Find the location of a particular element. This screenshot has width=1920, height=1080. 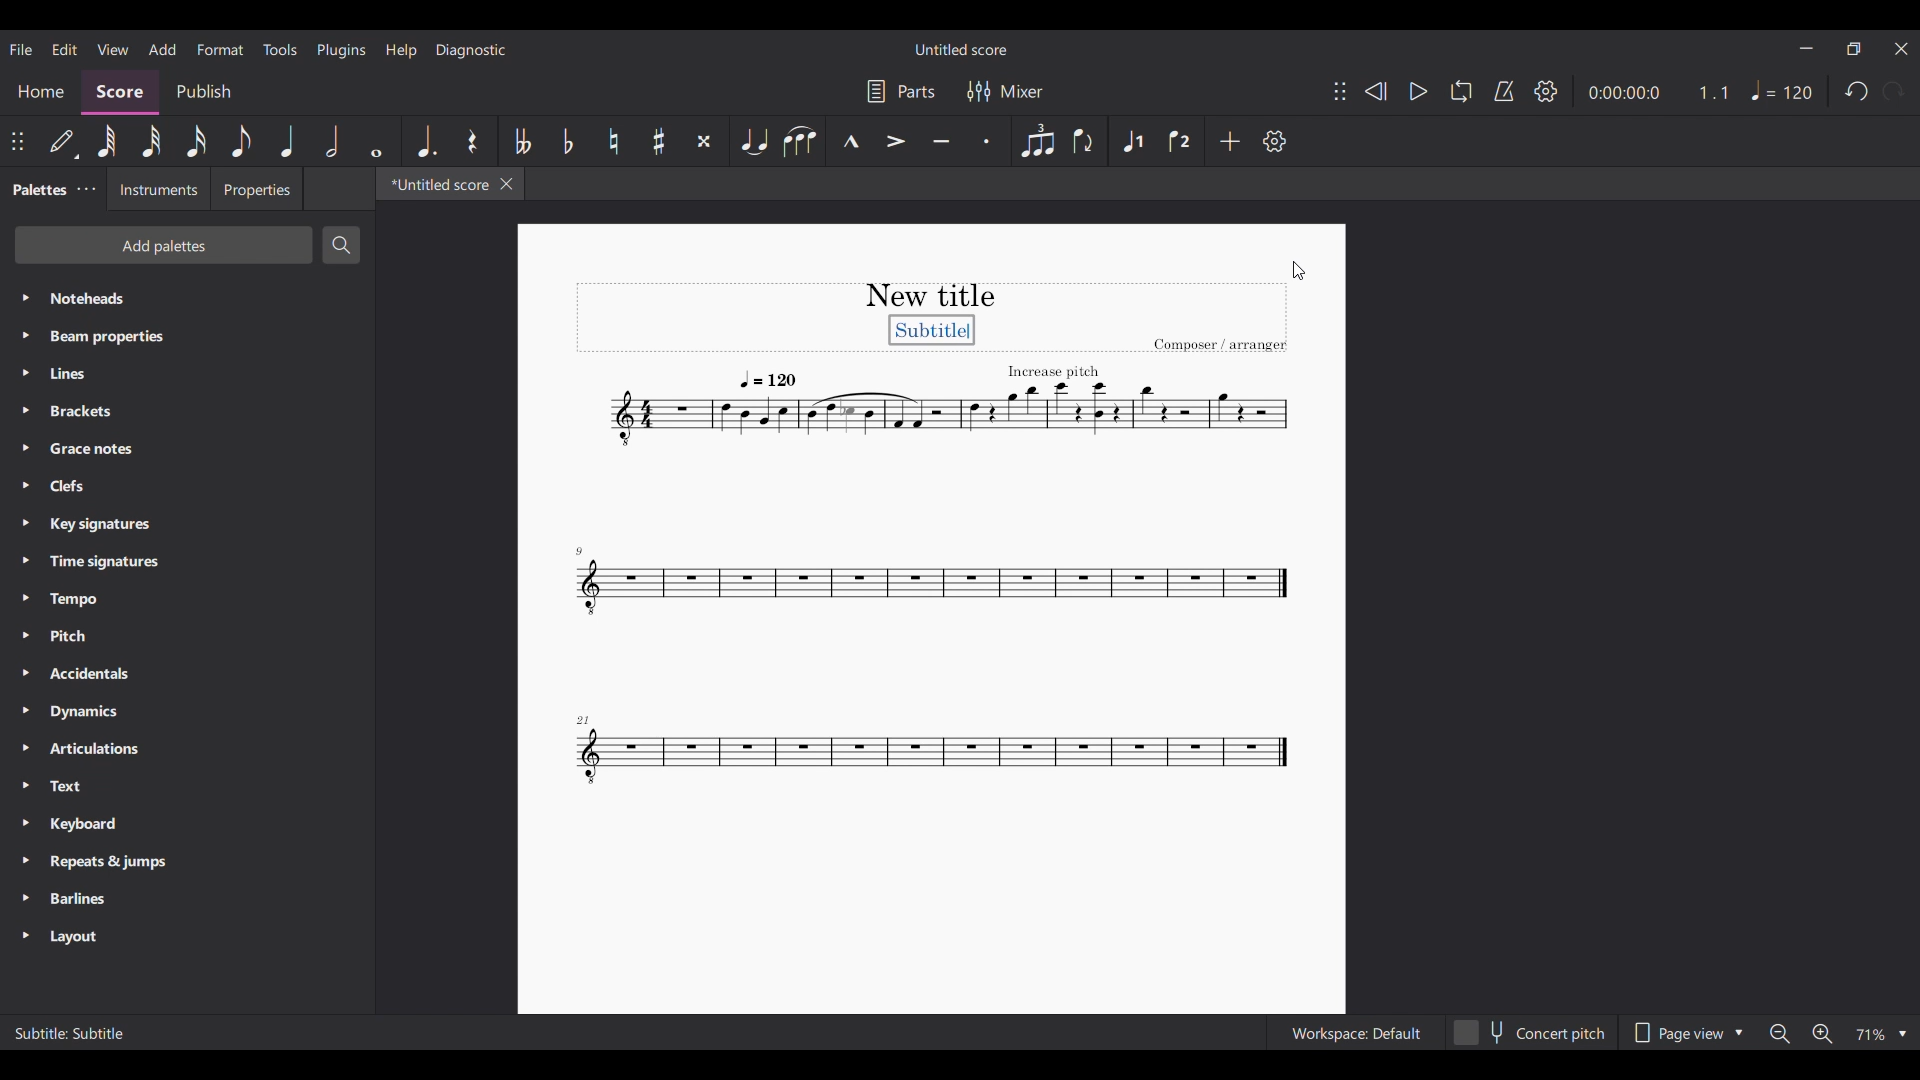

Redo is located at coordinates (1894, 91).